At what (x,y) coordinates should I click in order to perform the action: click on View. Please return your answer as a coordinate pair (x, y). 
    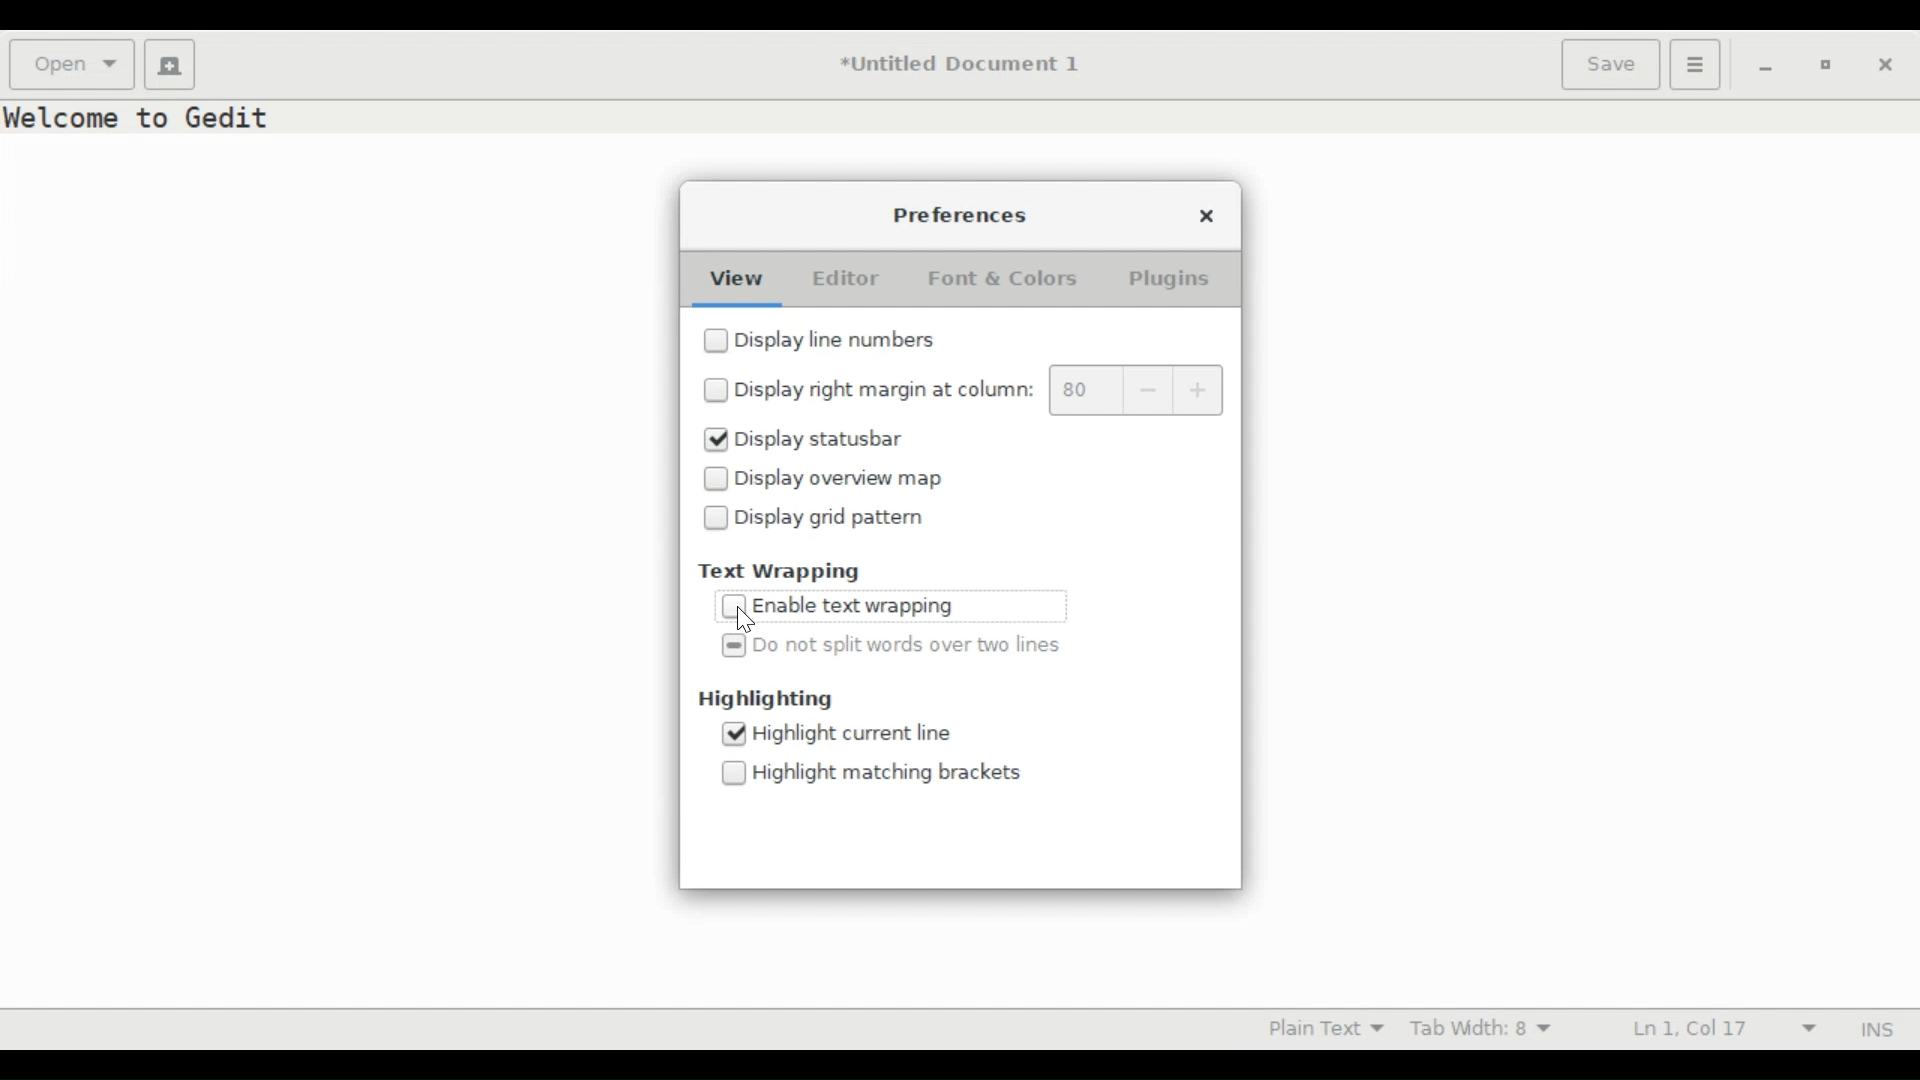
    Looking at the image, I should click on (735, 279).